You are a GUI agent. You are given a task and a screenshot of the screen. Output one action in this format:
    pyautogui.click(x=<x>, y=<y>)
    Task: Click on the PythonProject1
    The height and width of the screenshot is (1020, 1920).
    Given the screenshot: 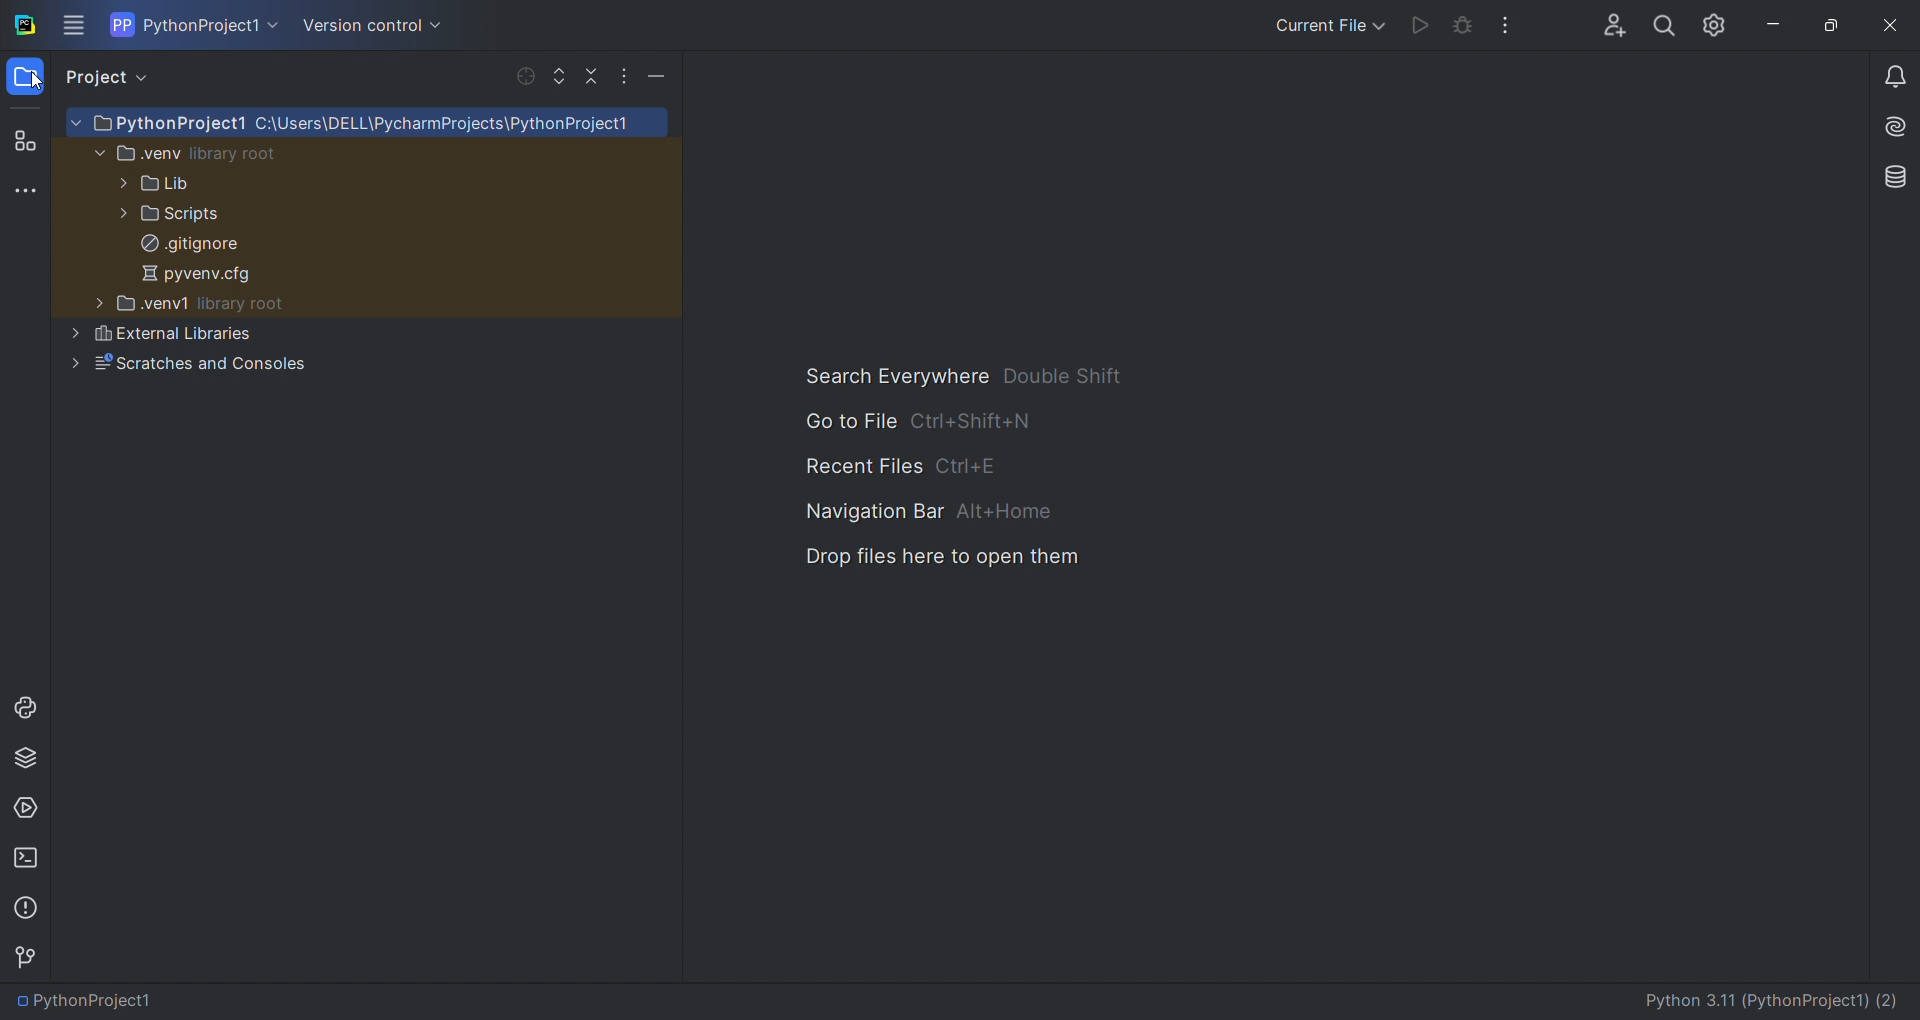 What is the action you would take?
    pyautogui.click(x=104, y=1000)
    